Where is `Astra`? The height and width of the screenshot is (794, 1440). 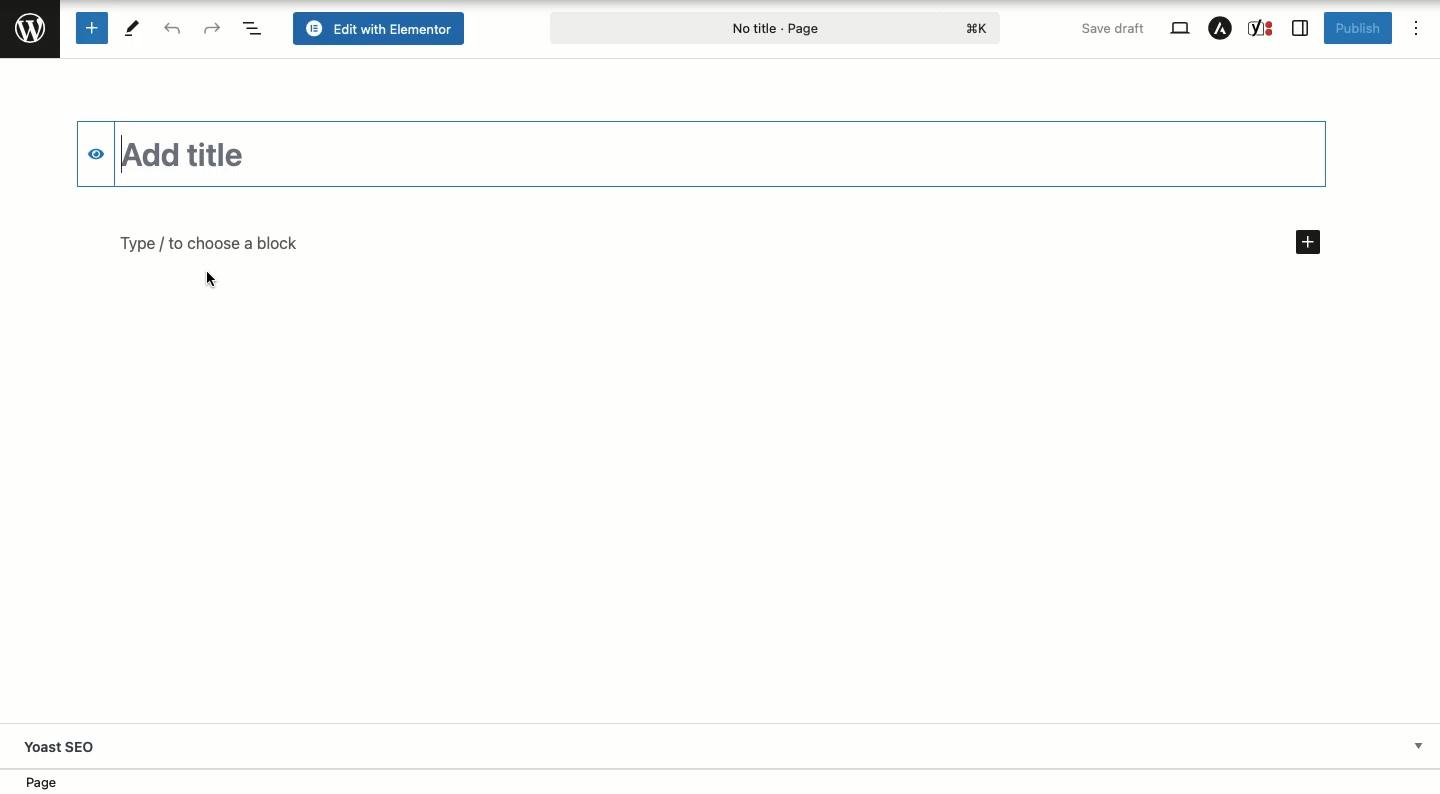 Astra is located at coordinates (1223, 29).